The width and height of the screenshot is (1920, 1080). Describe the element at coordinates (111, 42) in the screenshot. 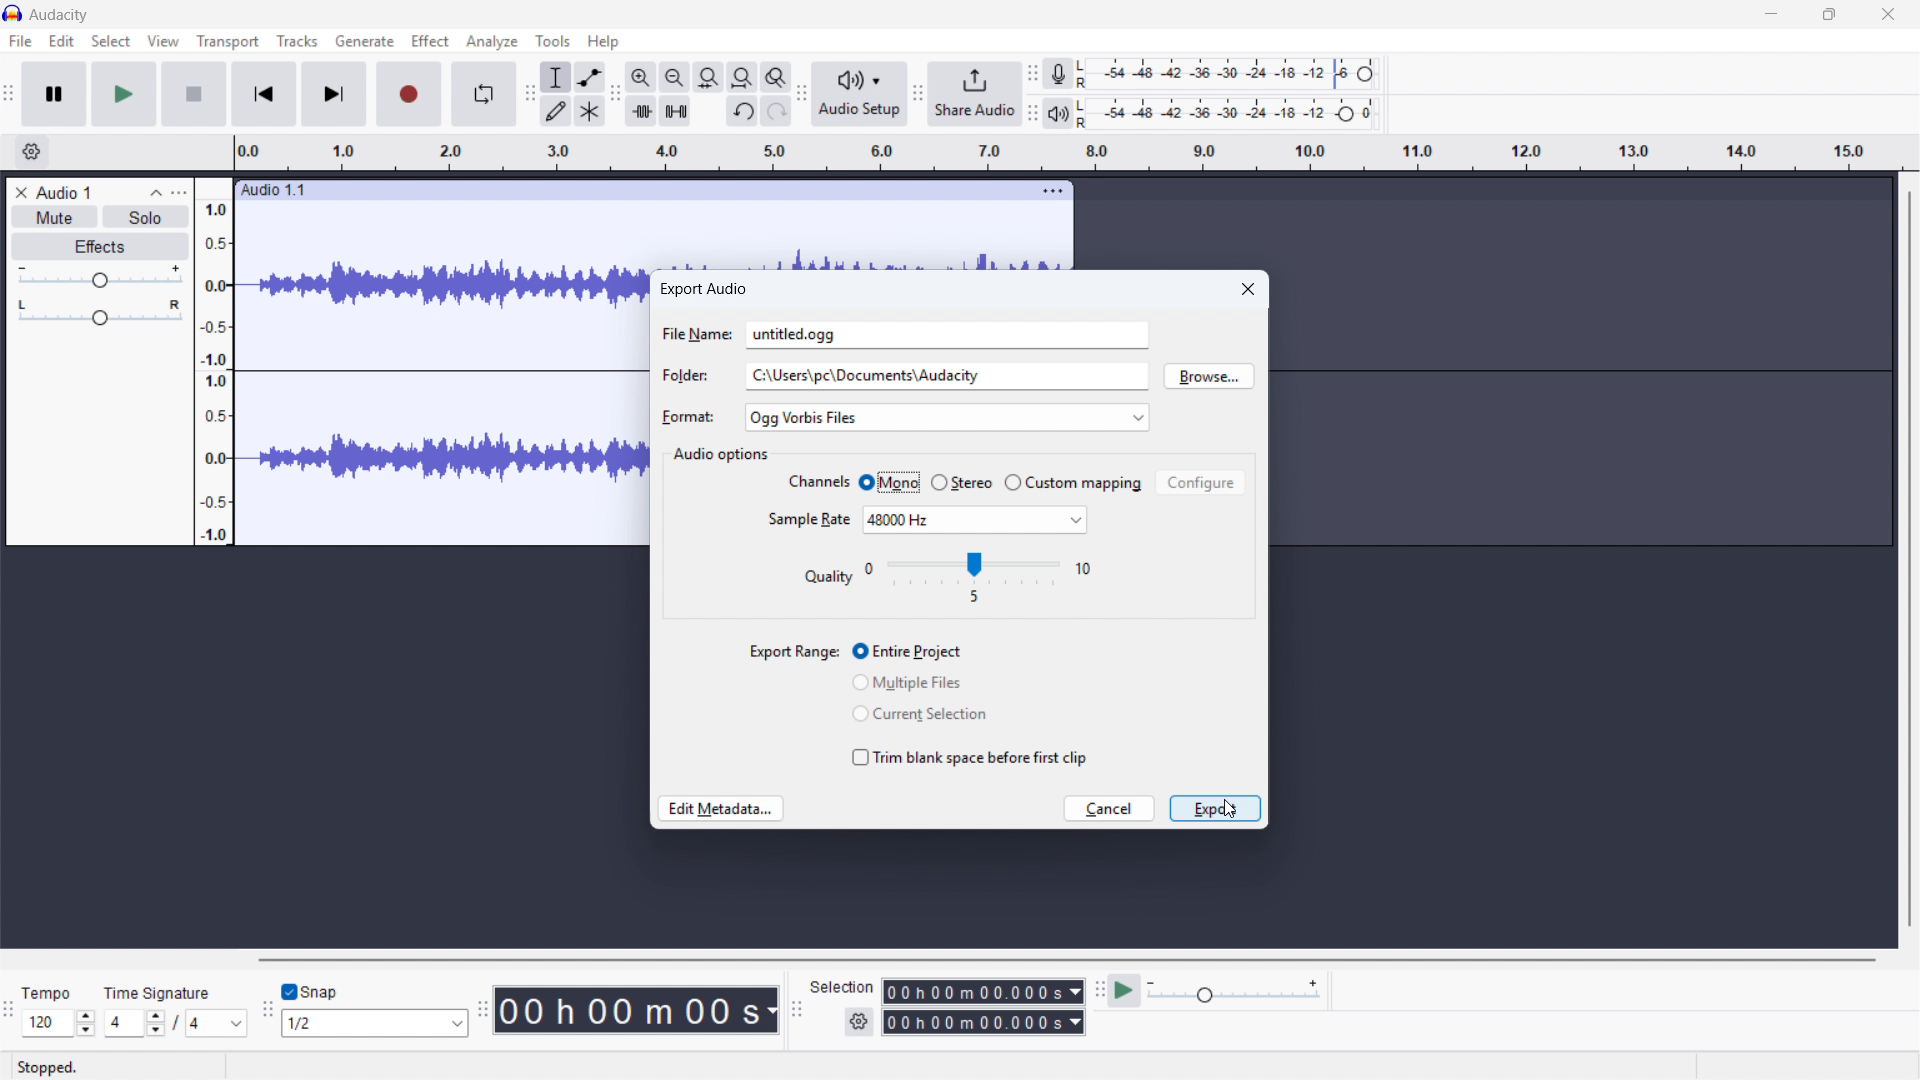

I see `Select ` at that location.